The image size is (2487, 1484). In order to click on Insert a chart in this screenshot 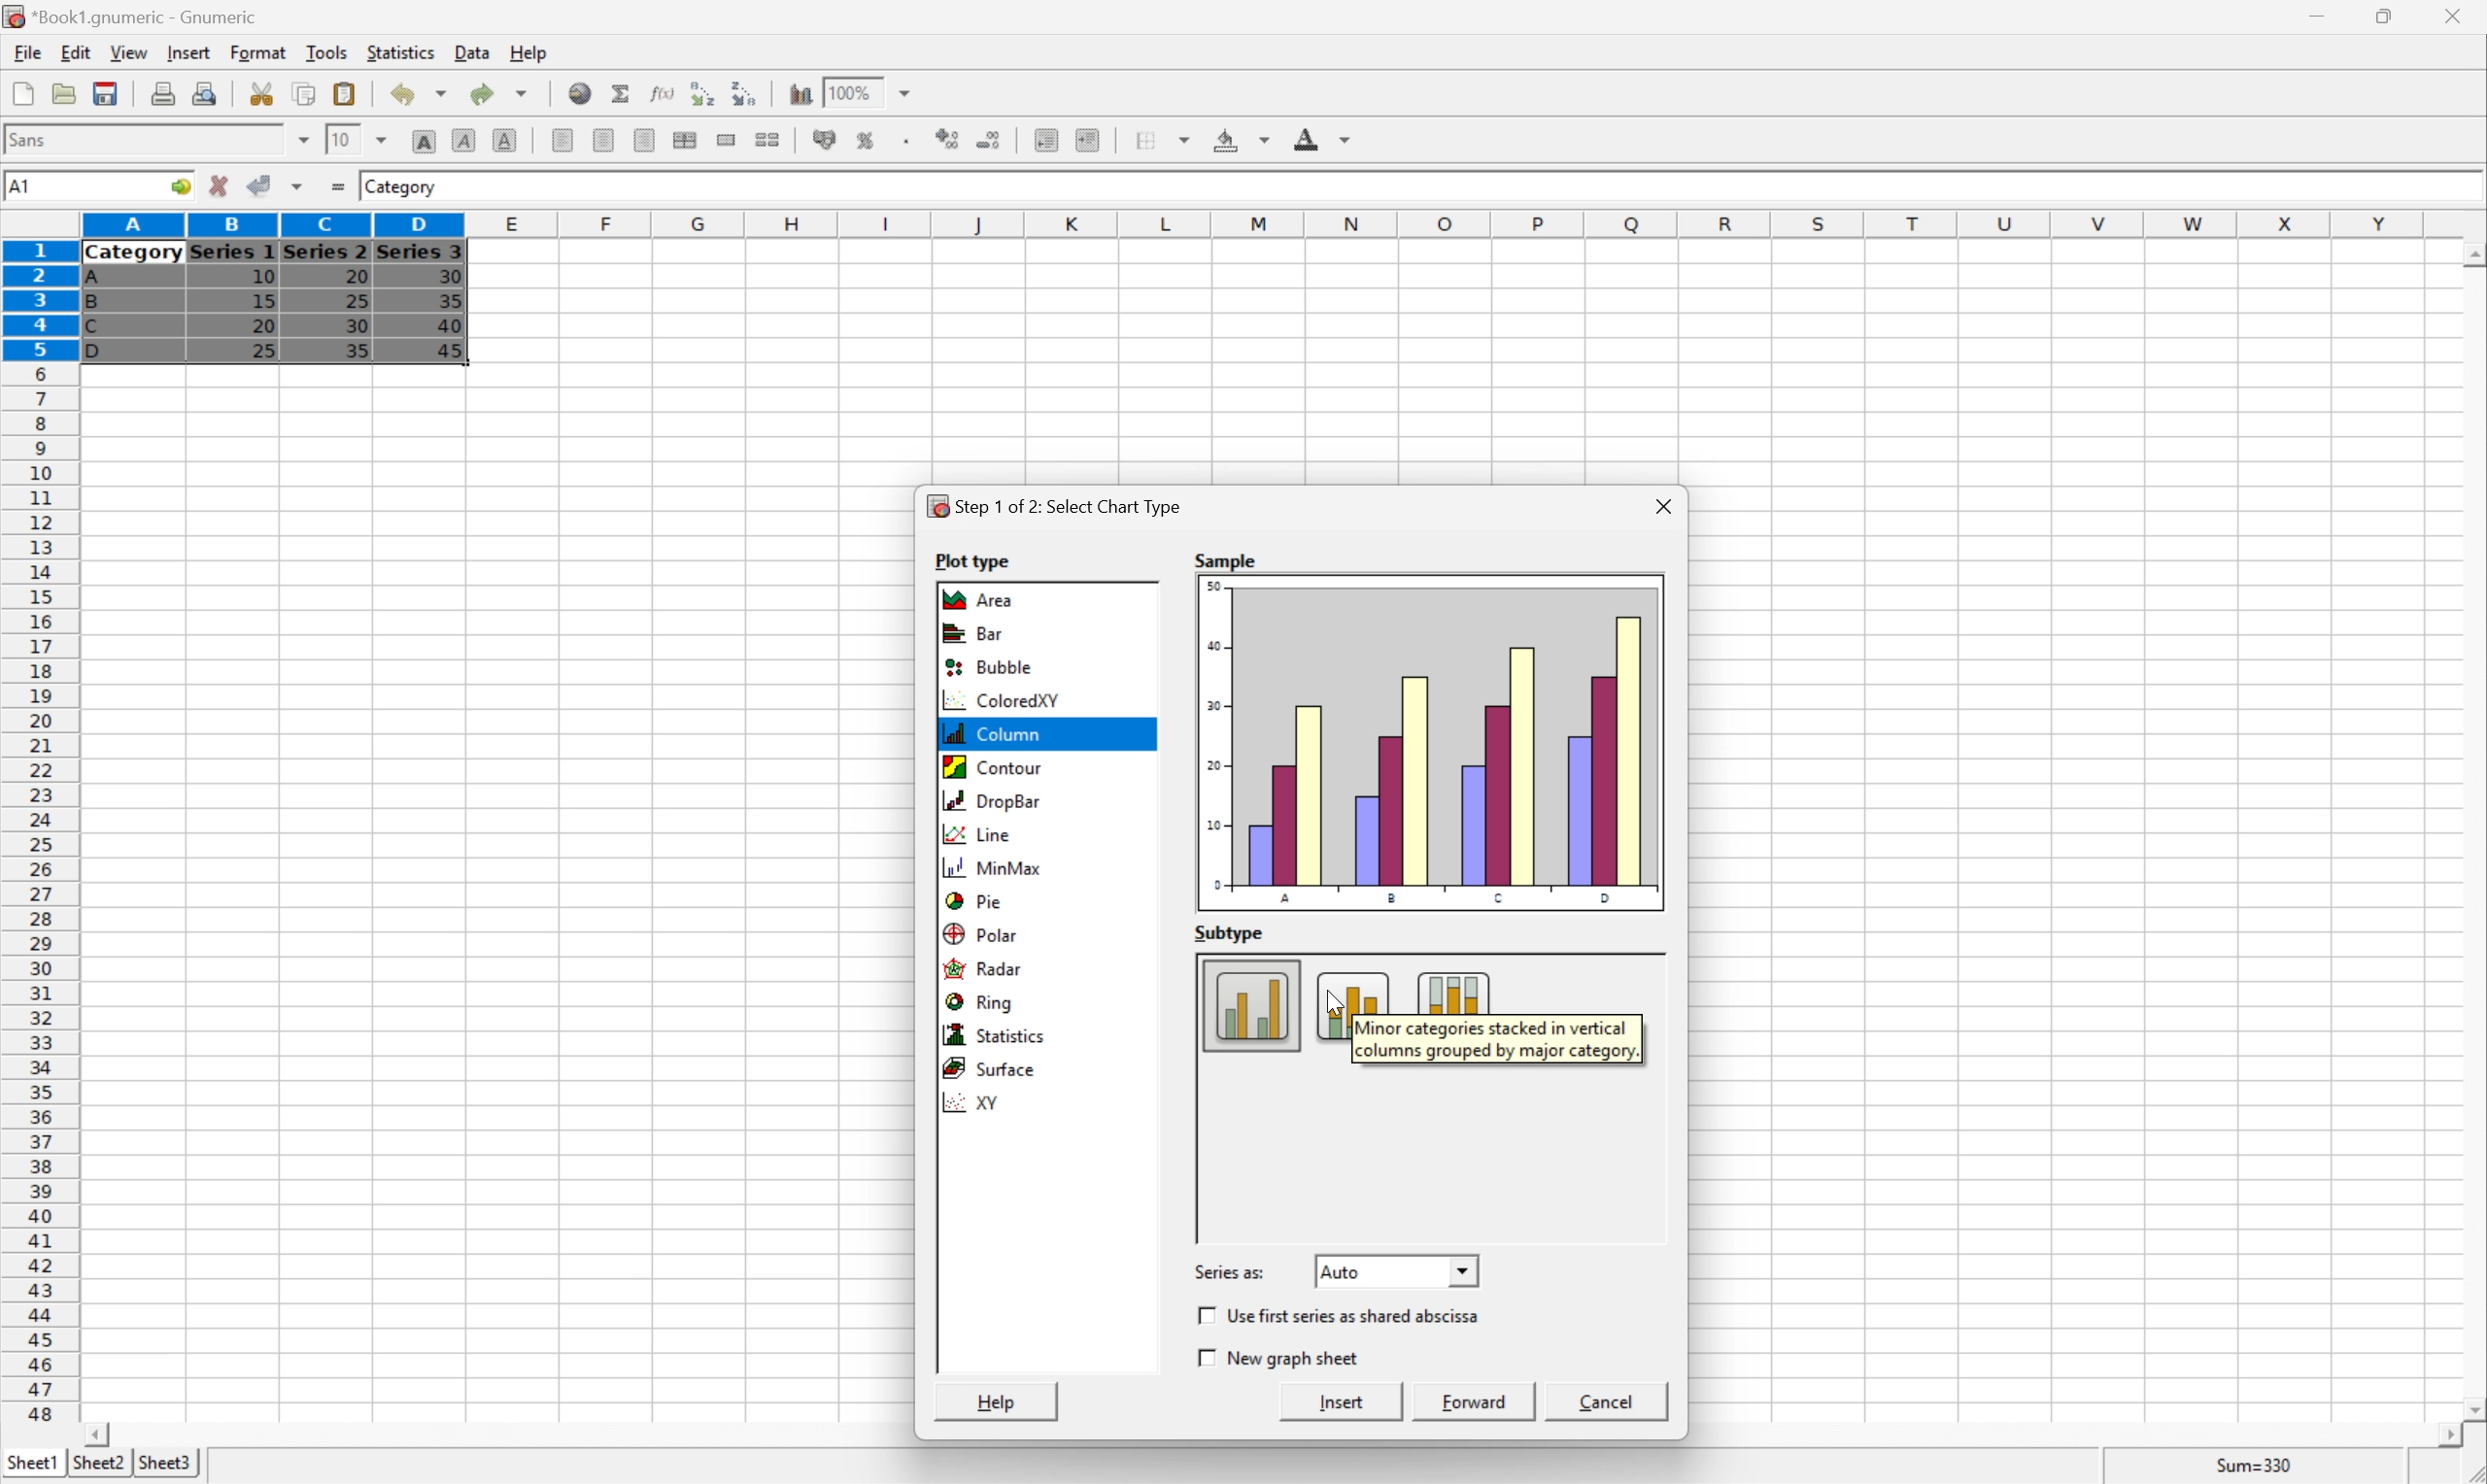, I will do `click(885, 136)`.